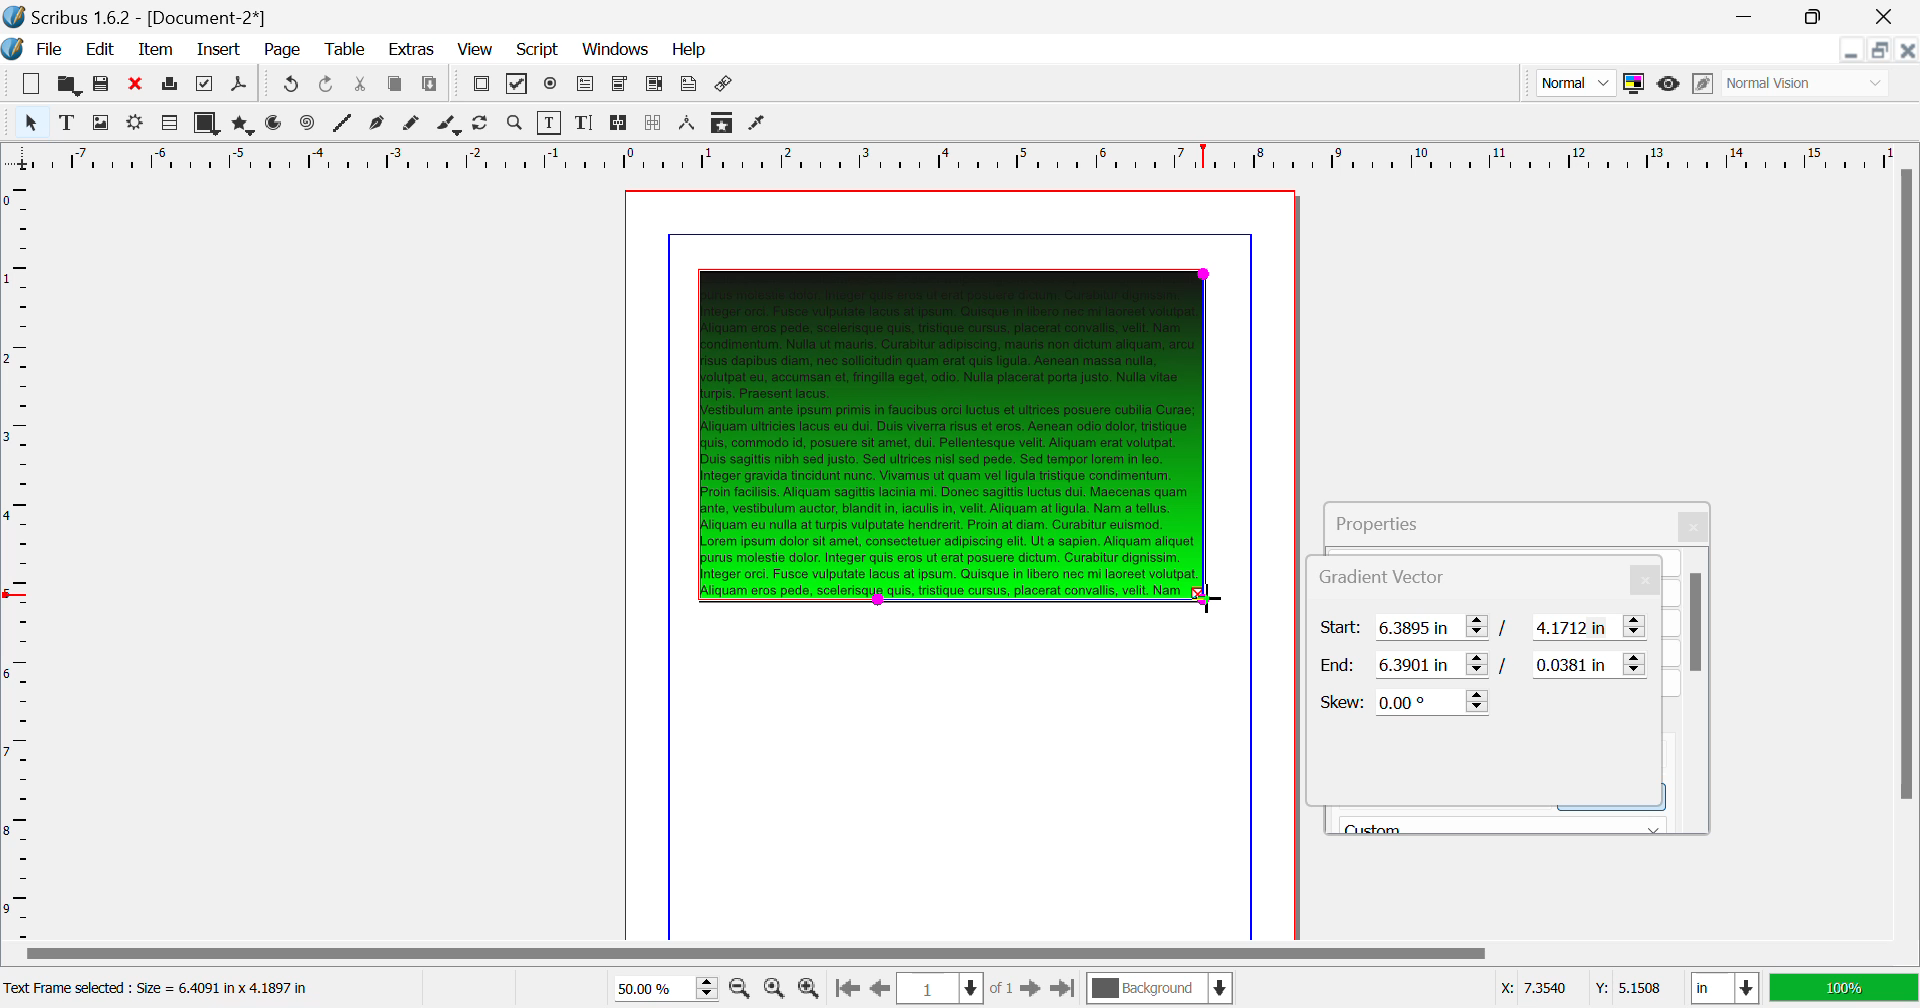 The height and width of the screenshot is (1008, 1920). Describe the element at coordinates (658, 988) in the screenshot. I see `Zoom 50%` at that location.